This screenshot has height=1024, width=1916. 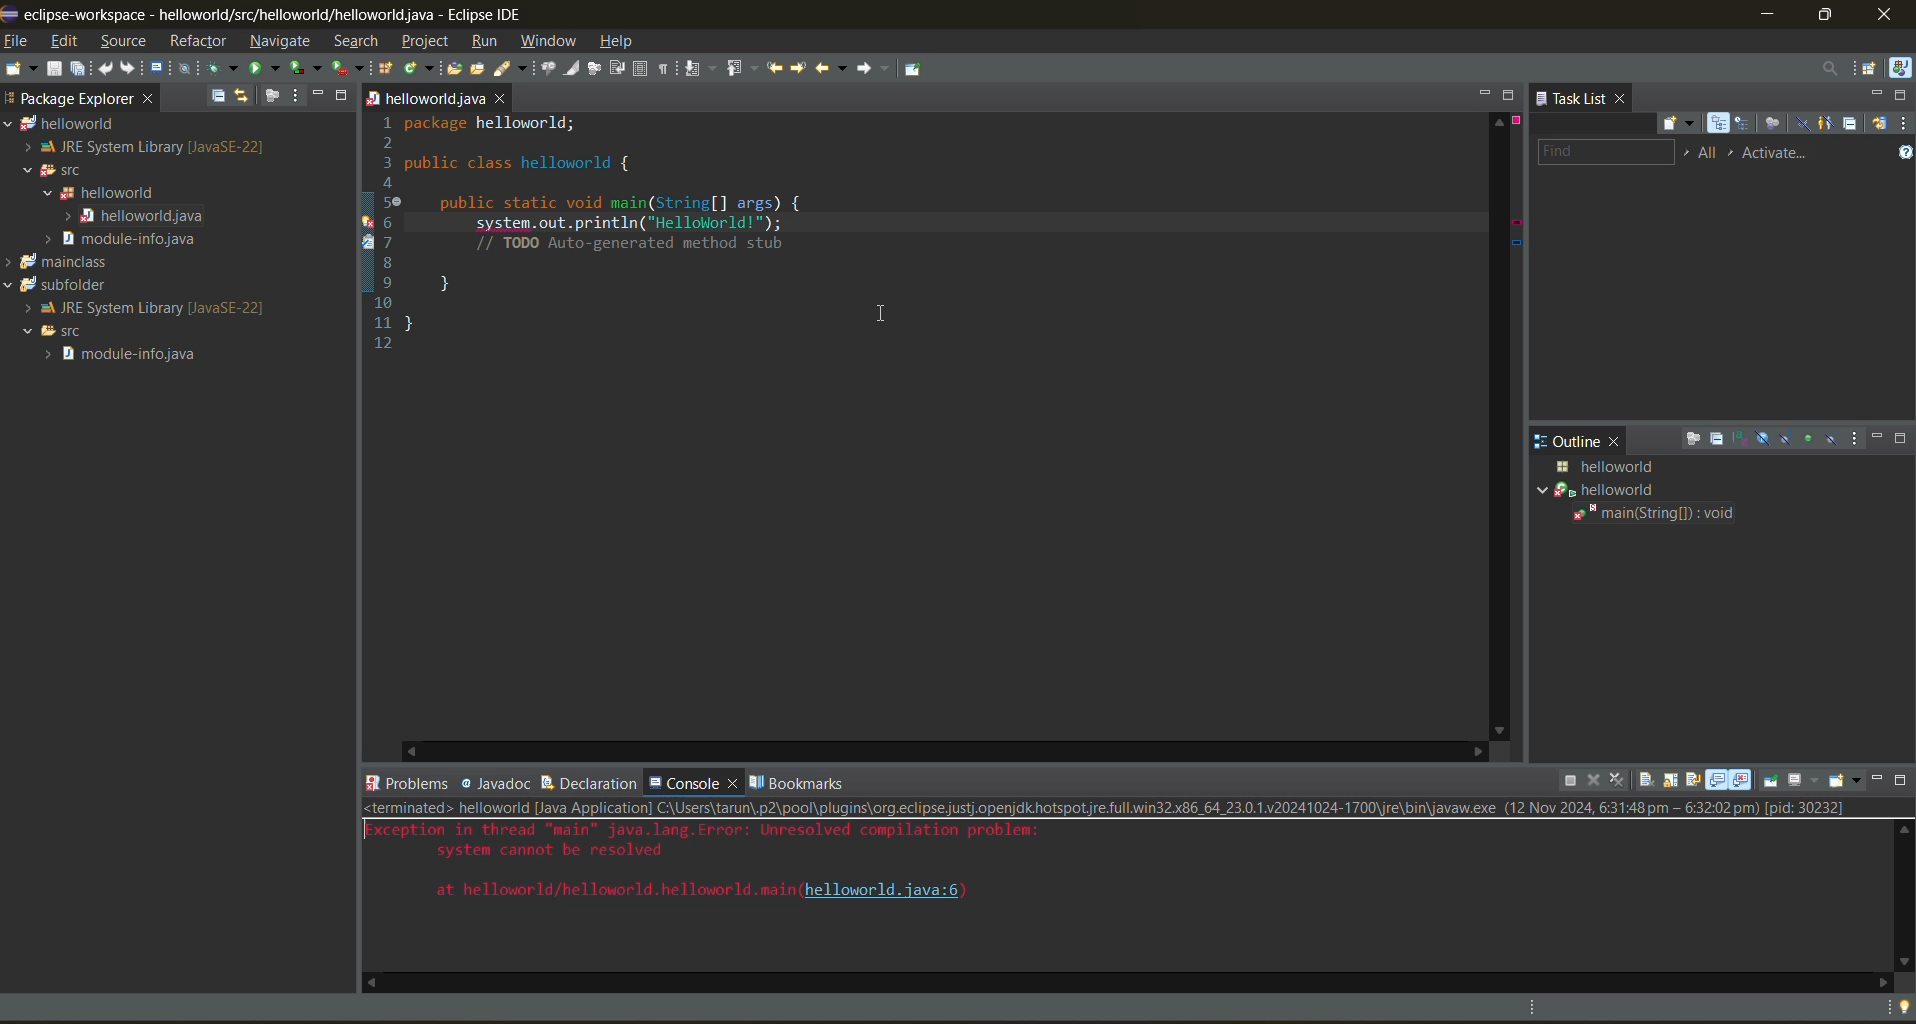 What do you see at coordinates (1693, 779) in the screenshot?
I see `word wrap` at bounding box center [1693, 779].